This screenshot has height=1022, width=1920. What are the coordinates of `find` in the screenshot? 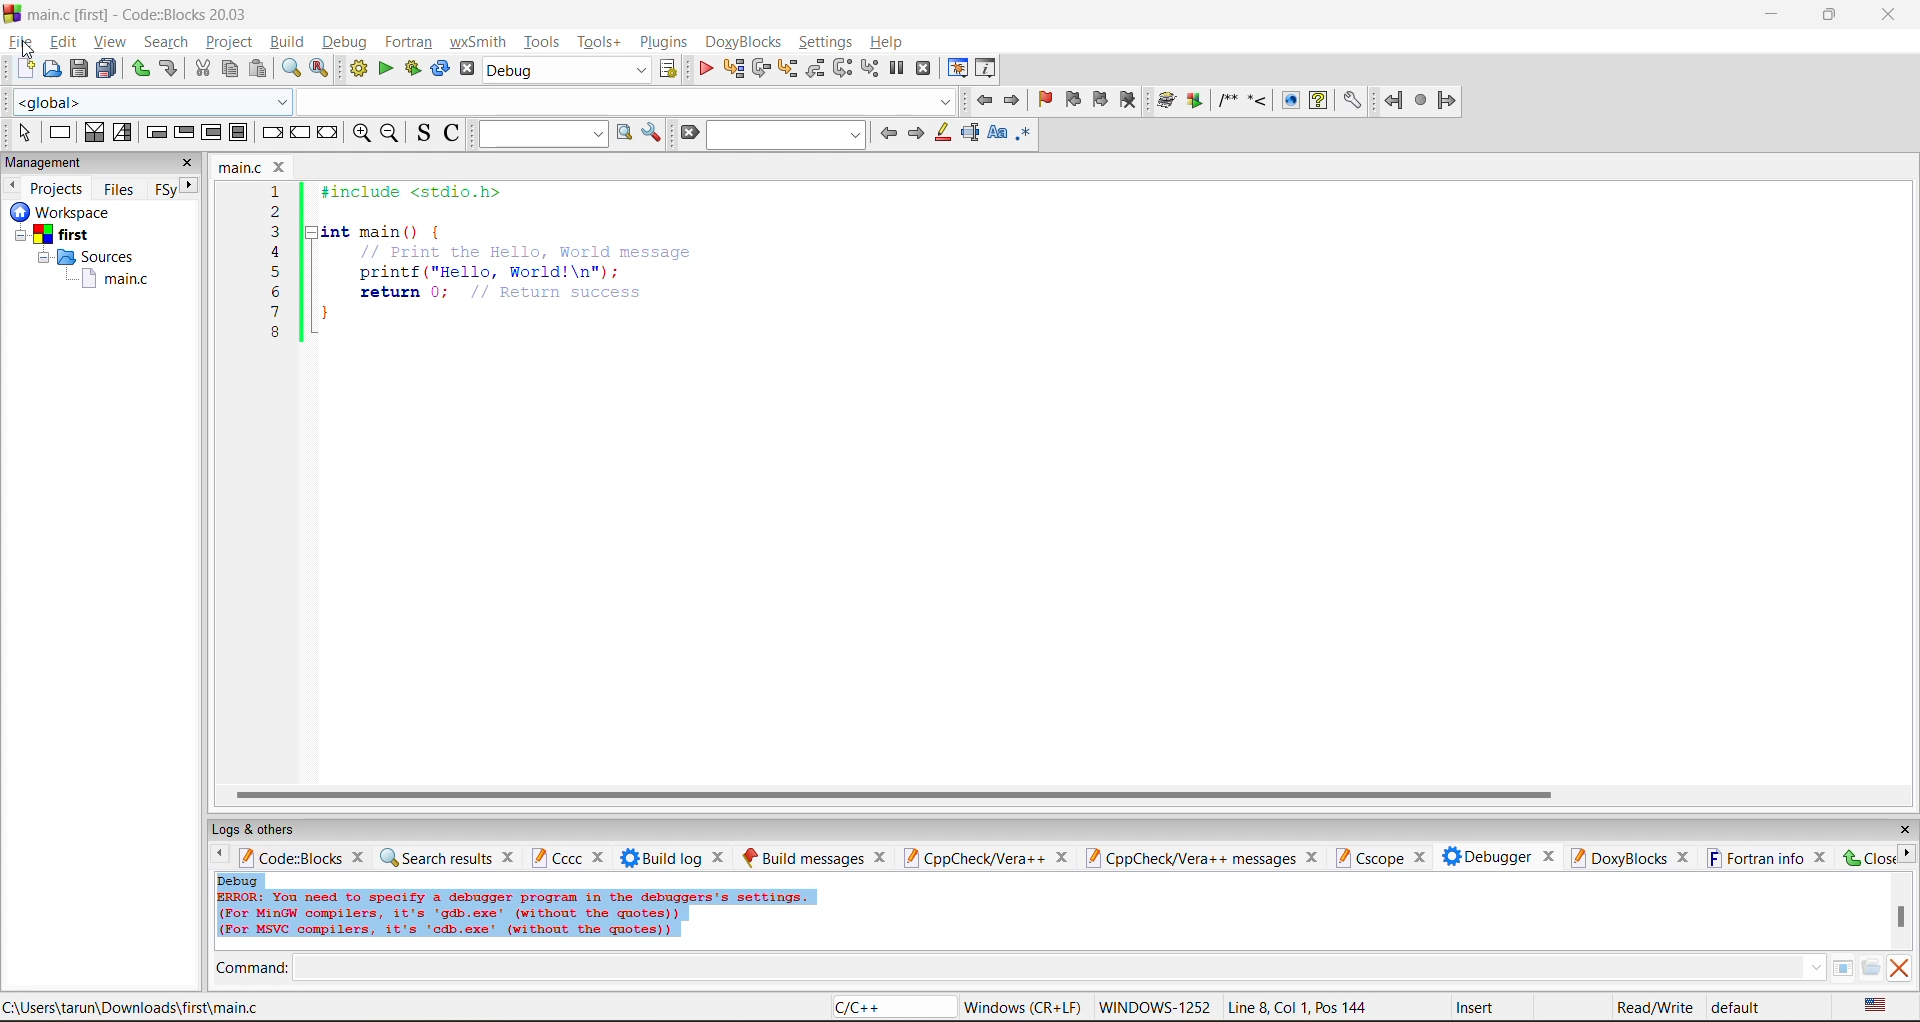 It's located at (290, 68).